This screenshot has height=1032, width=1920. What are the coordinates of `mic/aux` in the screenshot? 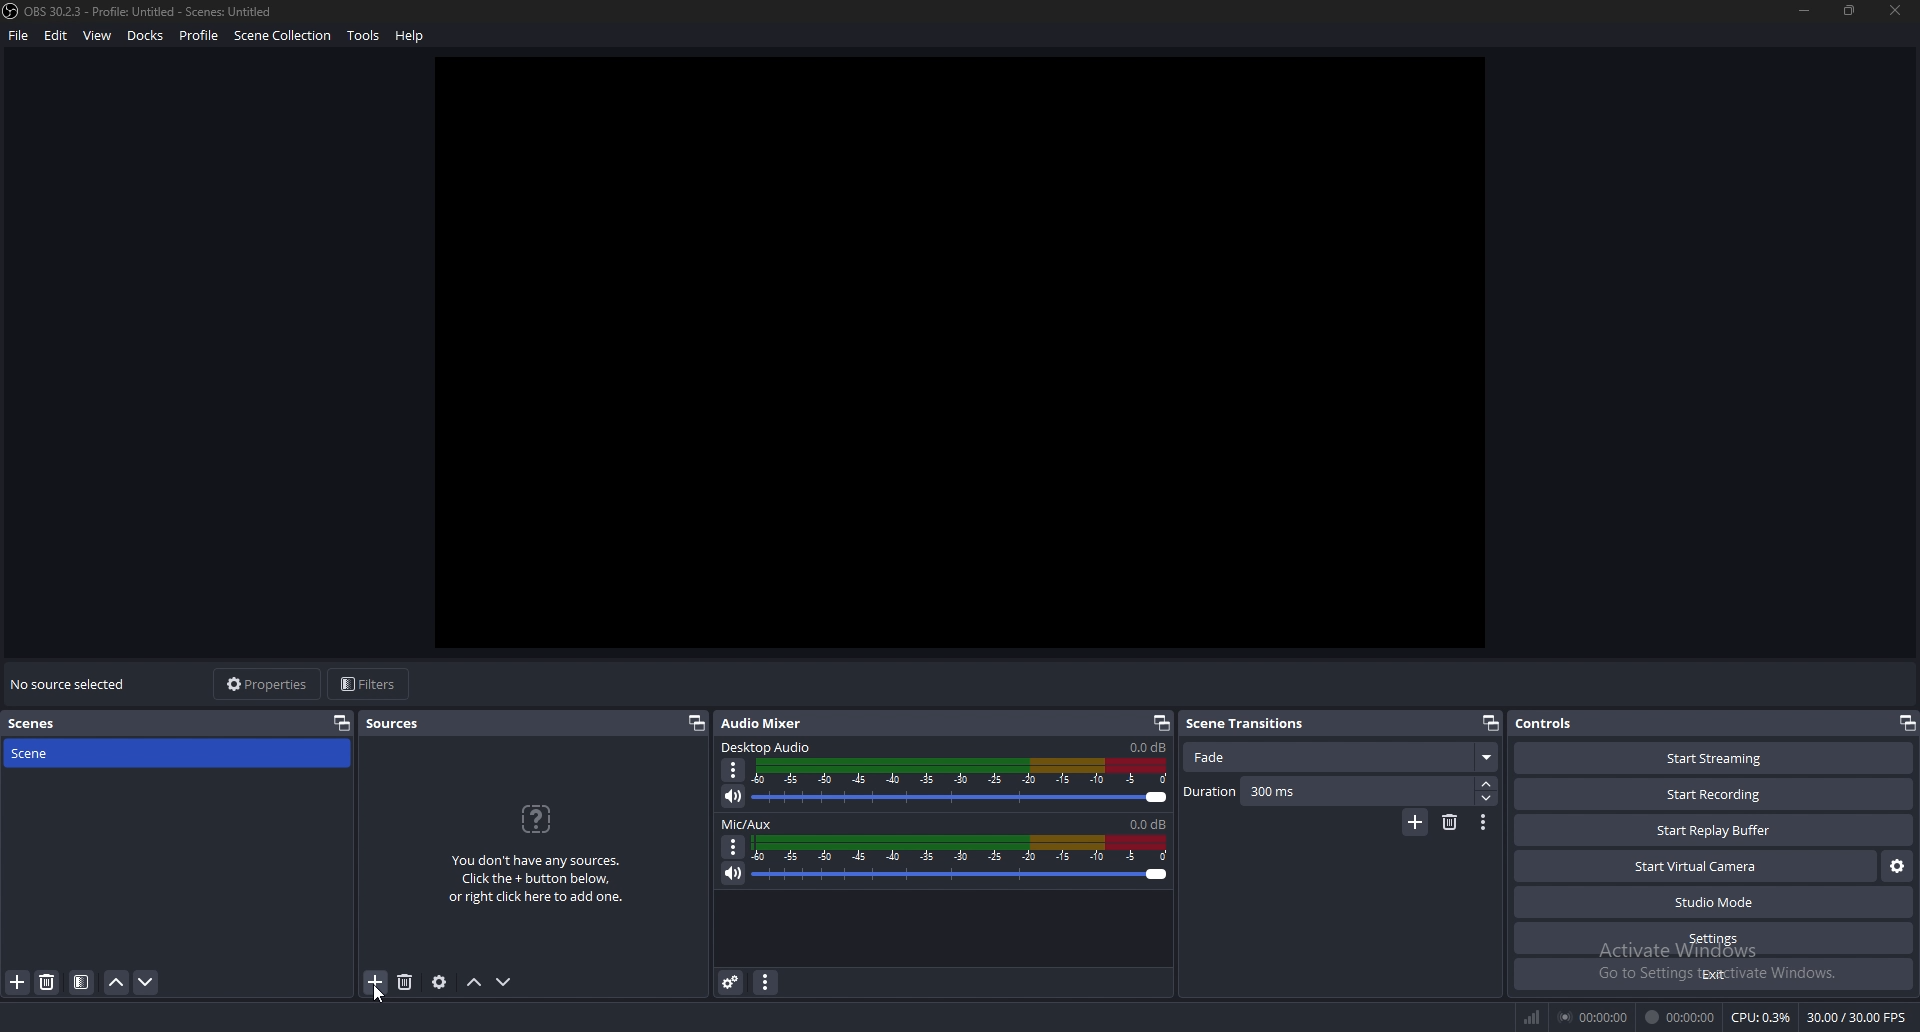 It's located at (752, 824).